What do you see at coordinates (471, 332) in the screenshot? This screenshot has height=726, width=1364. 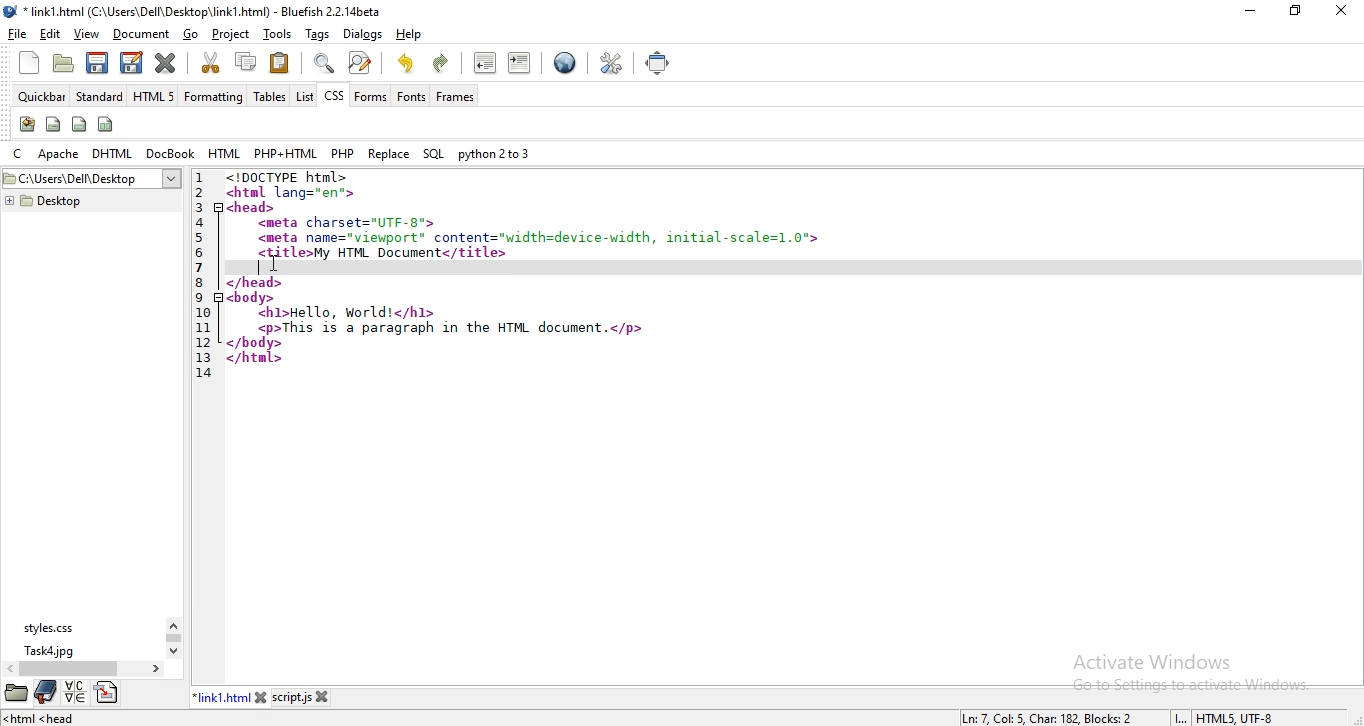 I see `code` at bounding box center [471, 332].